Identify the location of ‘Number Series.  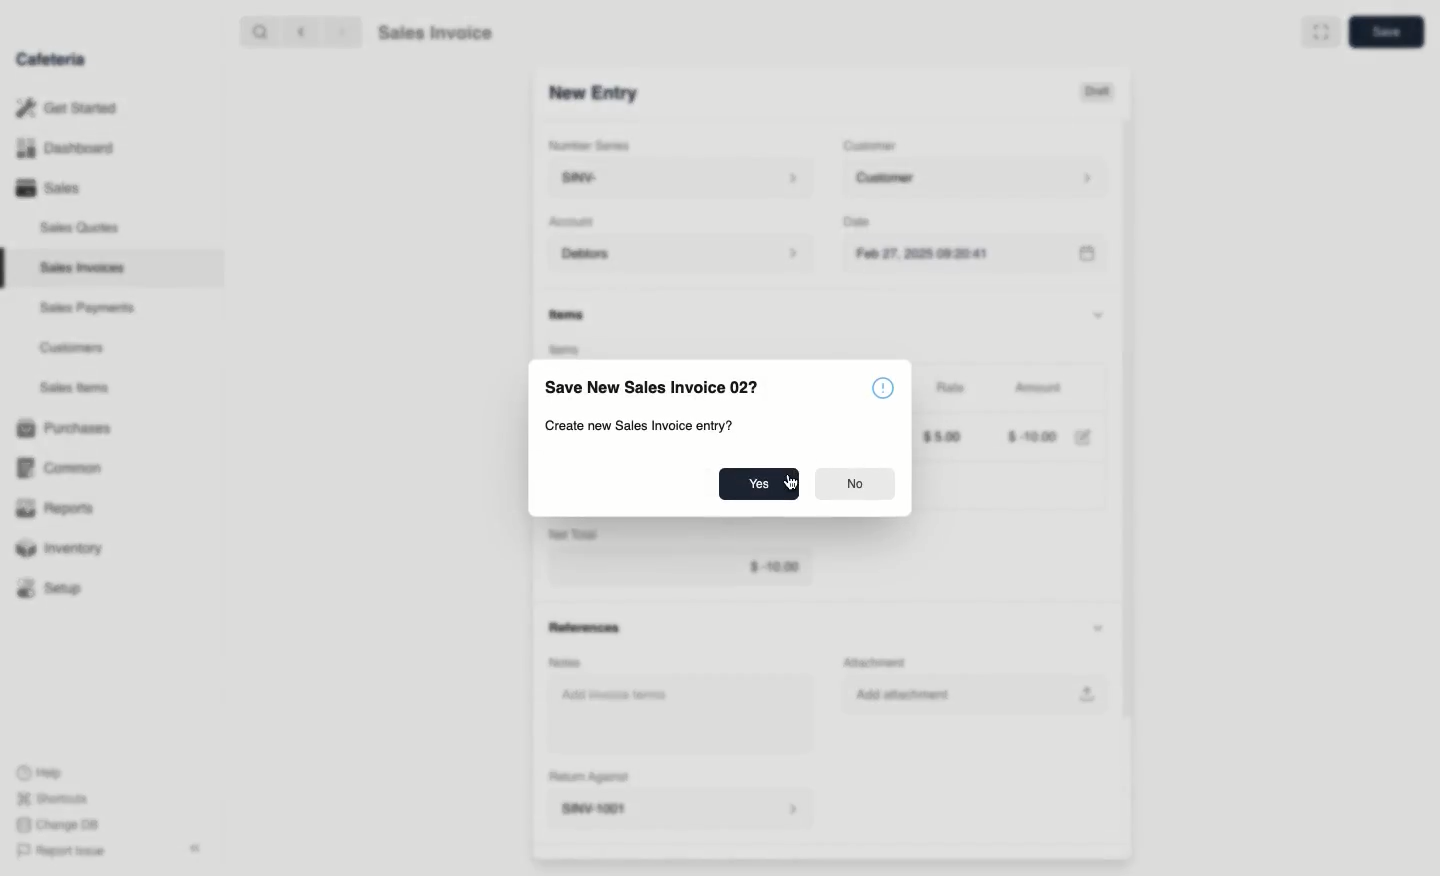
(589, 143).